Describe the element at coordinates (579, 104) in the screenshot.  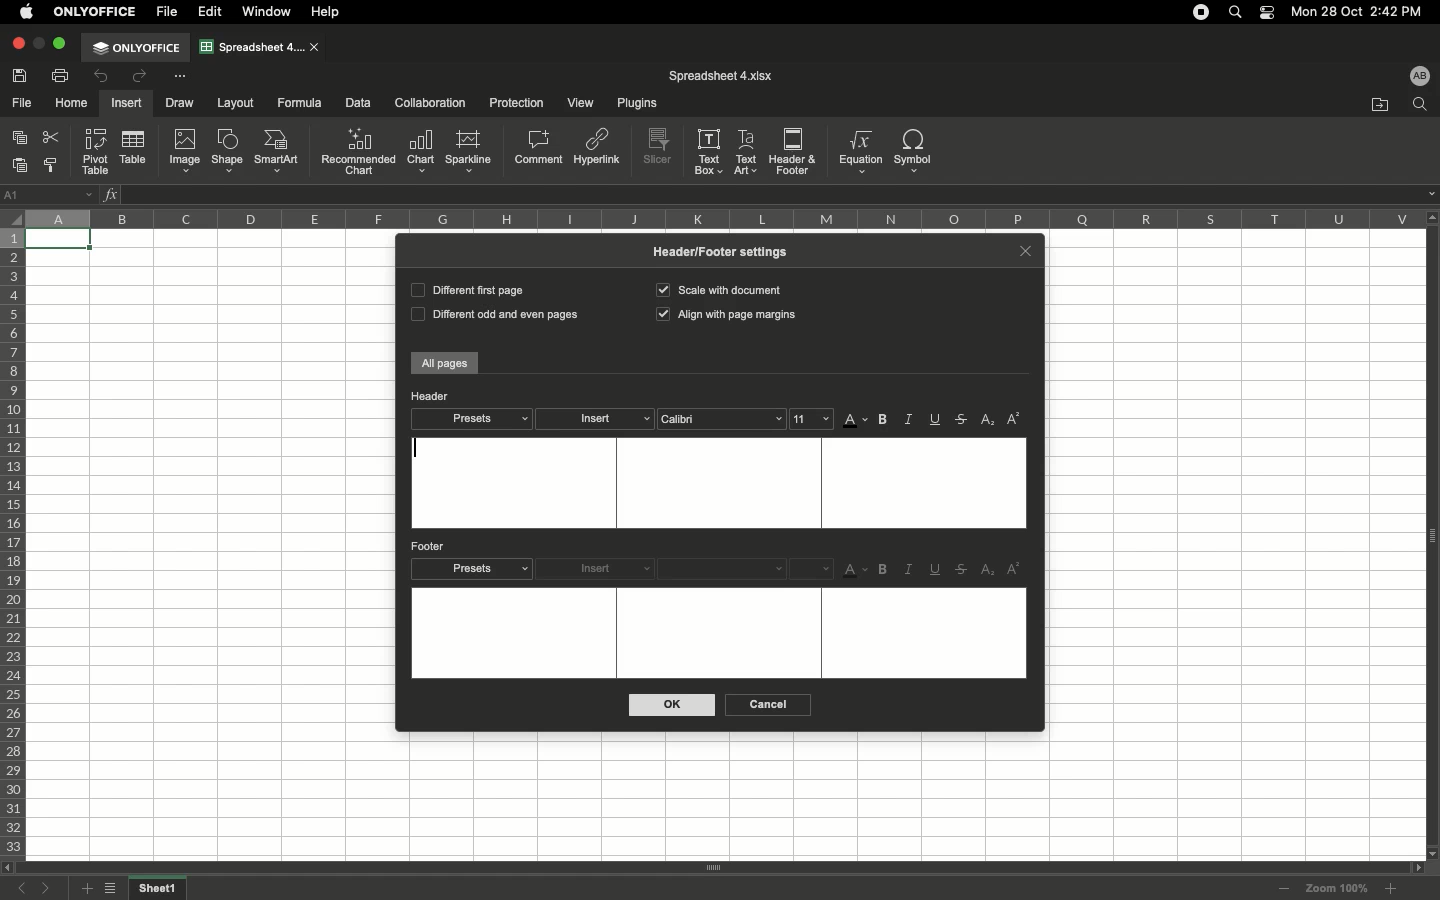
I see `View` at that location.